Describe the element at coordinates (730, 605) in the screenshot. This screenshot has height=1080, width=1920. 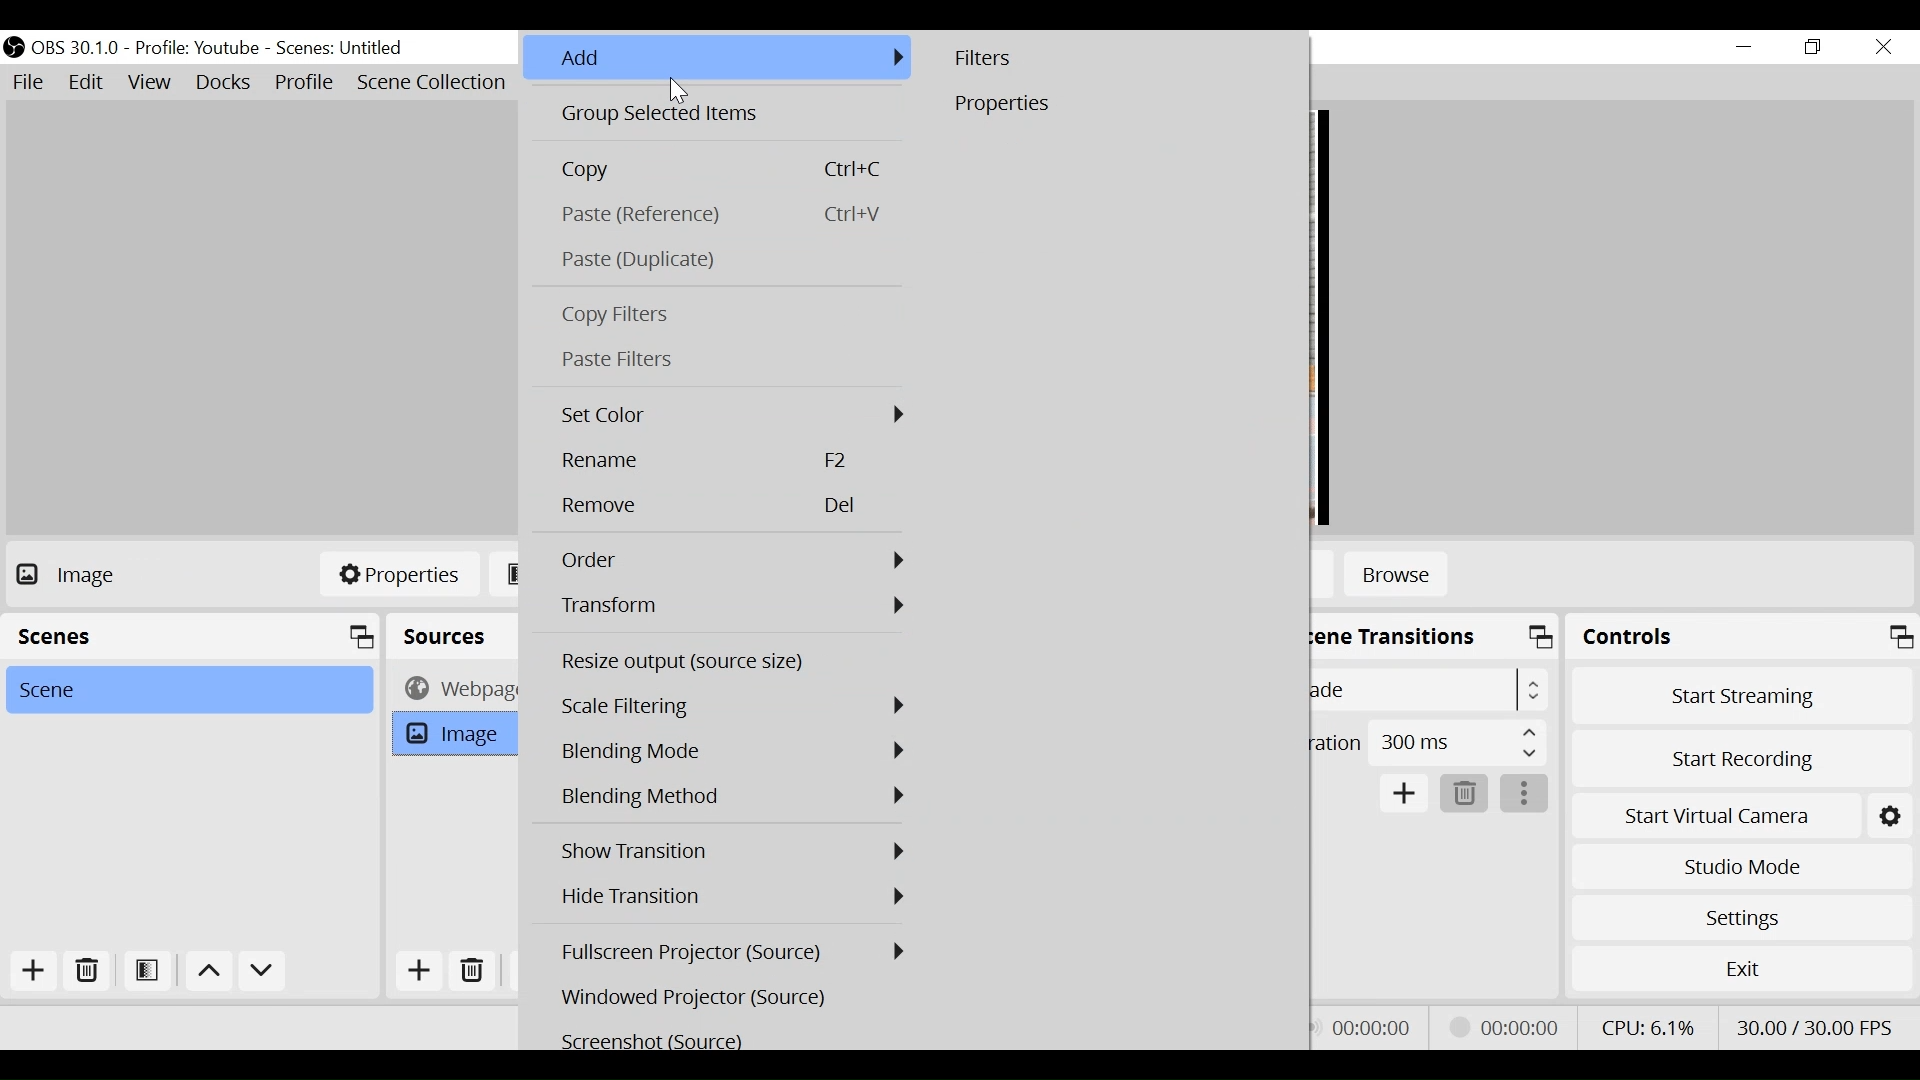
I see `Transform` at that location.